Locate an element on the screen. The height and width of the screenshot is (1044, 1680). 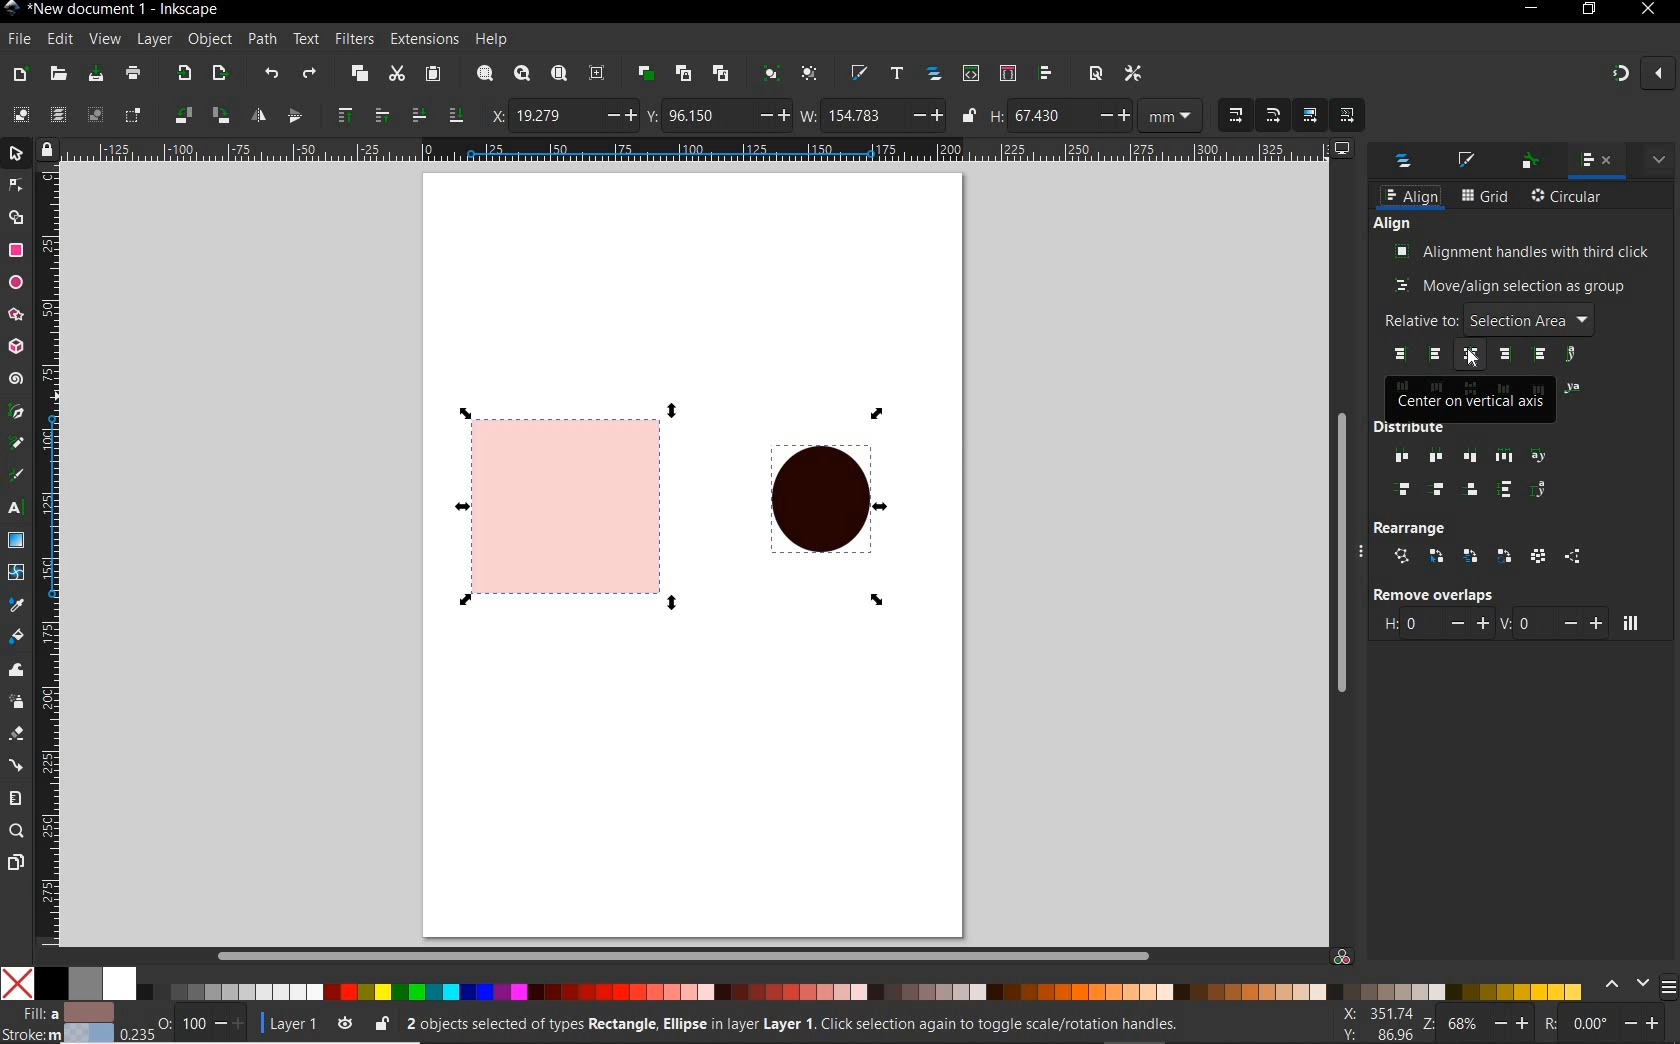
rectangle tool is located at coordinates (14, 251).